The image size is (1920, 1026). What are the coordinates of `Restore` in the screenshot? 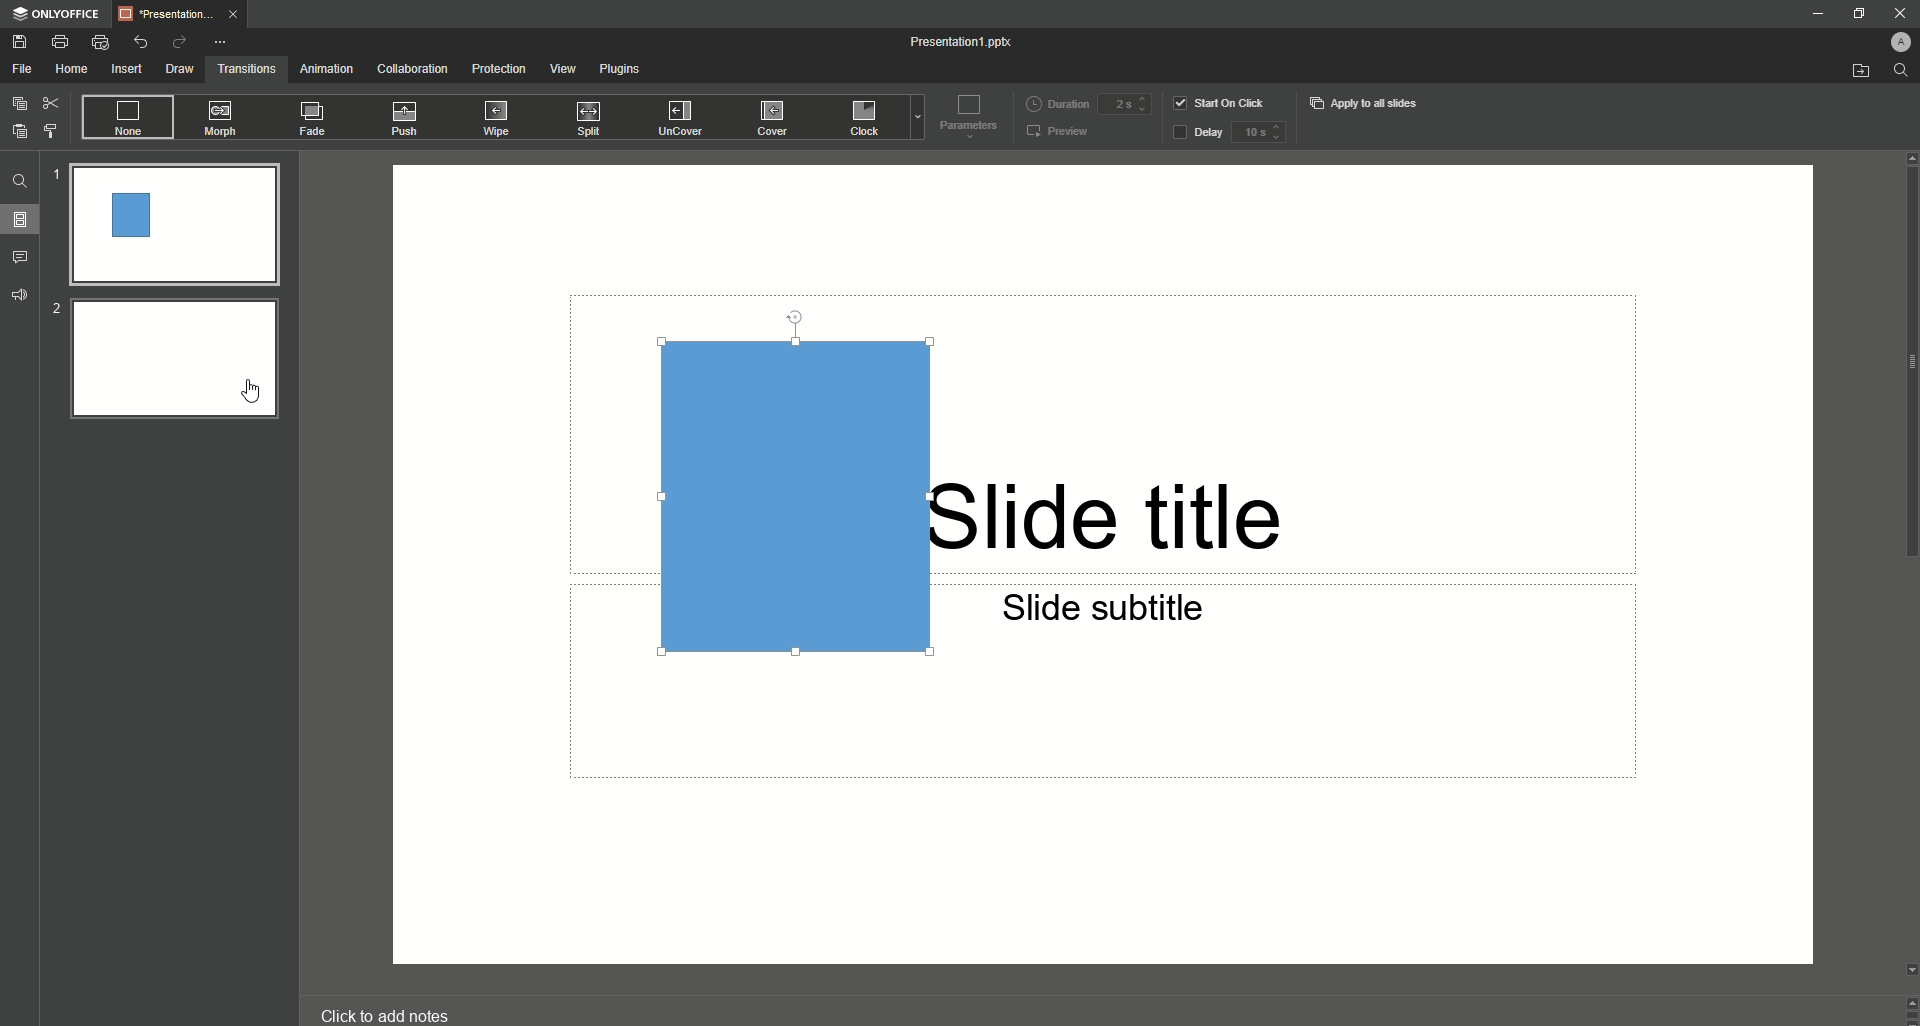 It's located at (1854, 13).